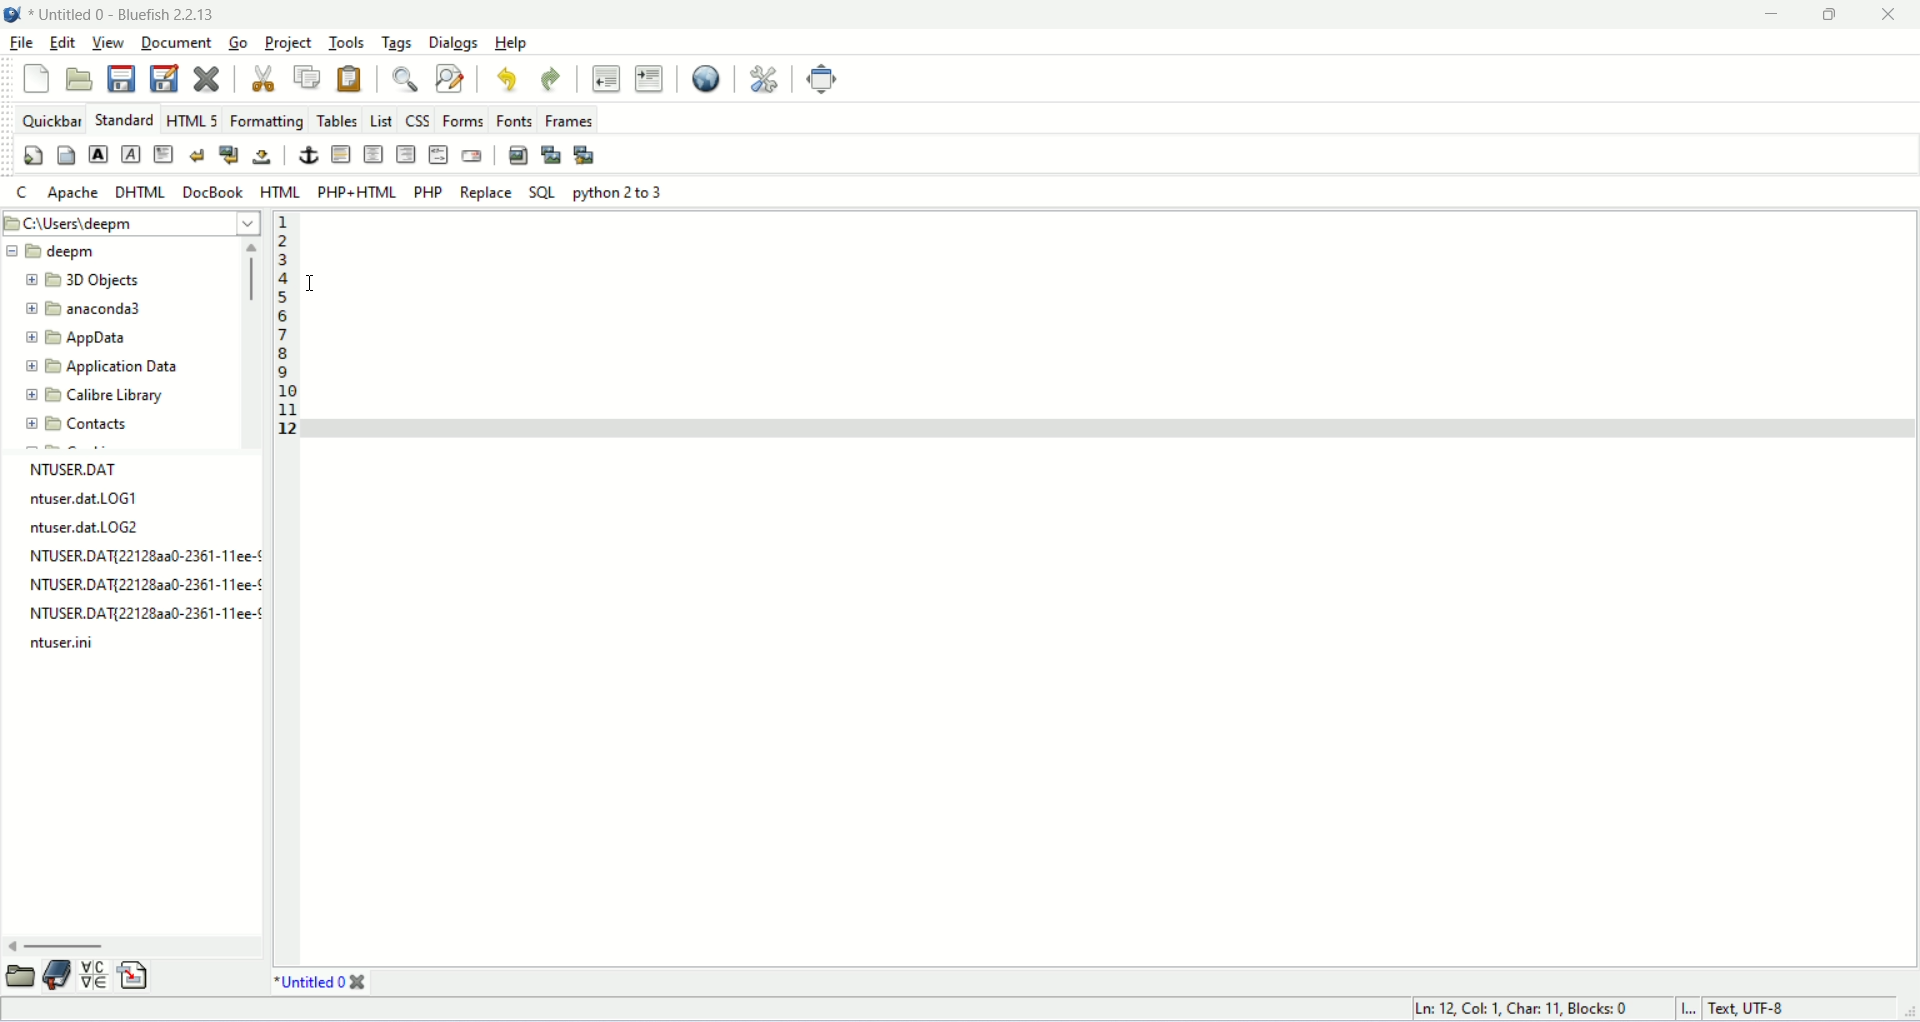 The width and height of the screenshot is (1920, 1022). I want to click on list, so click(381, 122).